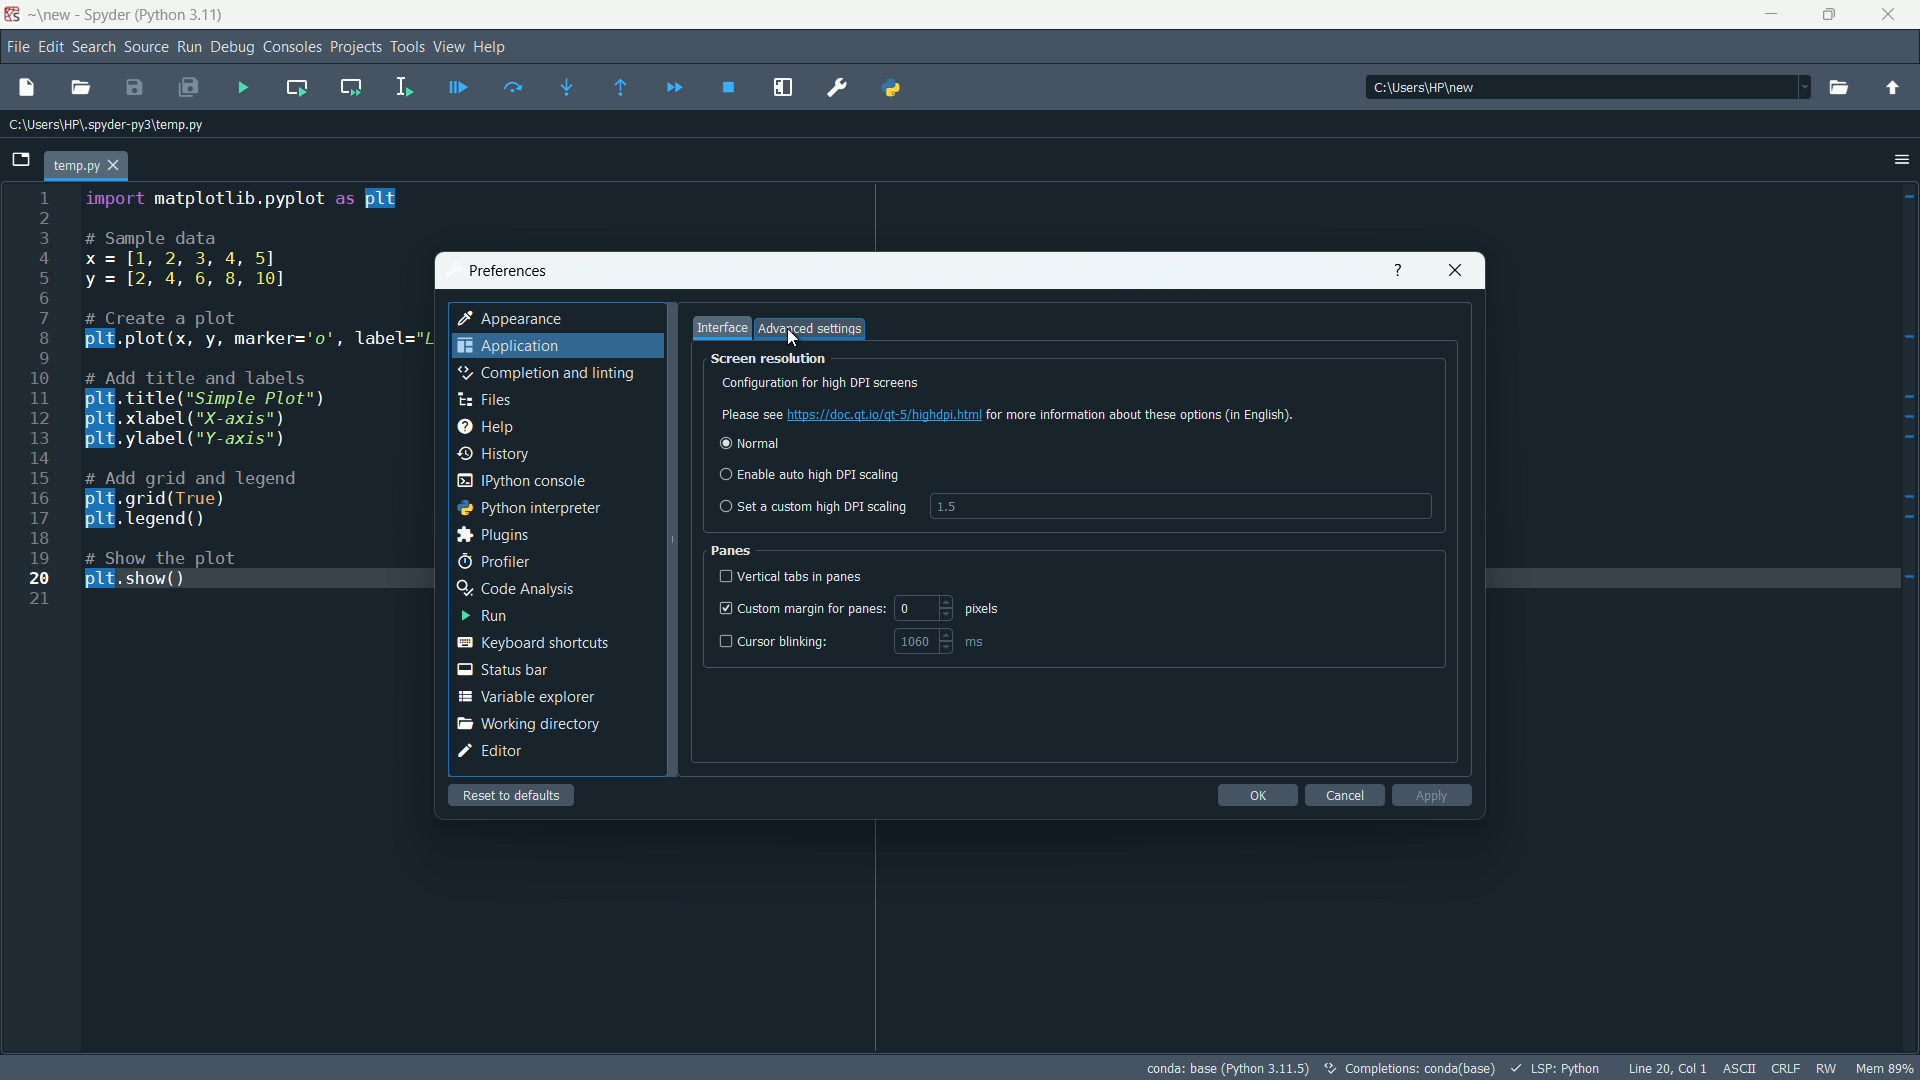 The image size is (1920, 1080). What do you see at coordinates (291, 49) in the screenshot?
I see `consoles` at bounding box center [291, 49].